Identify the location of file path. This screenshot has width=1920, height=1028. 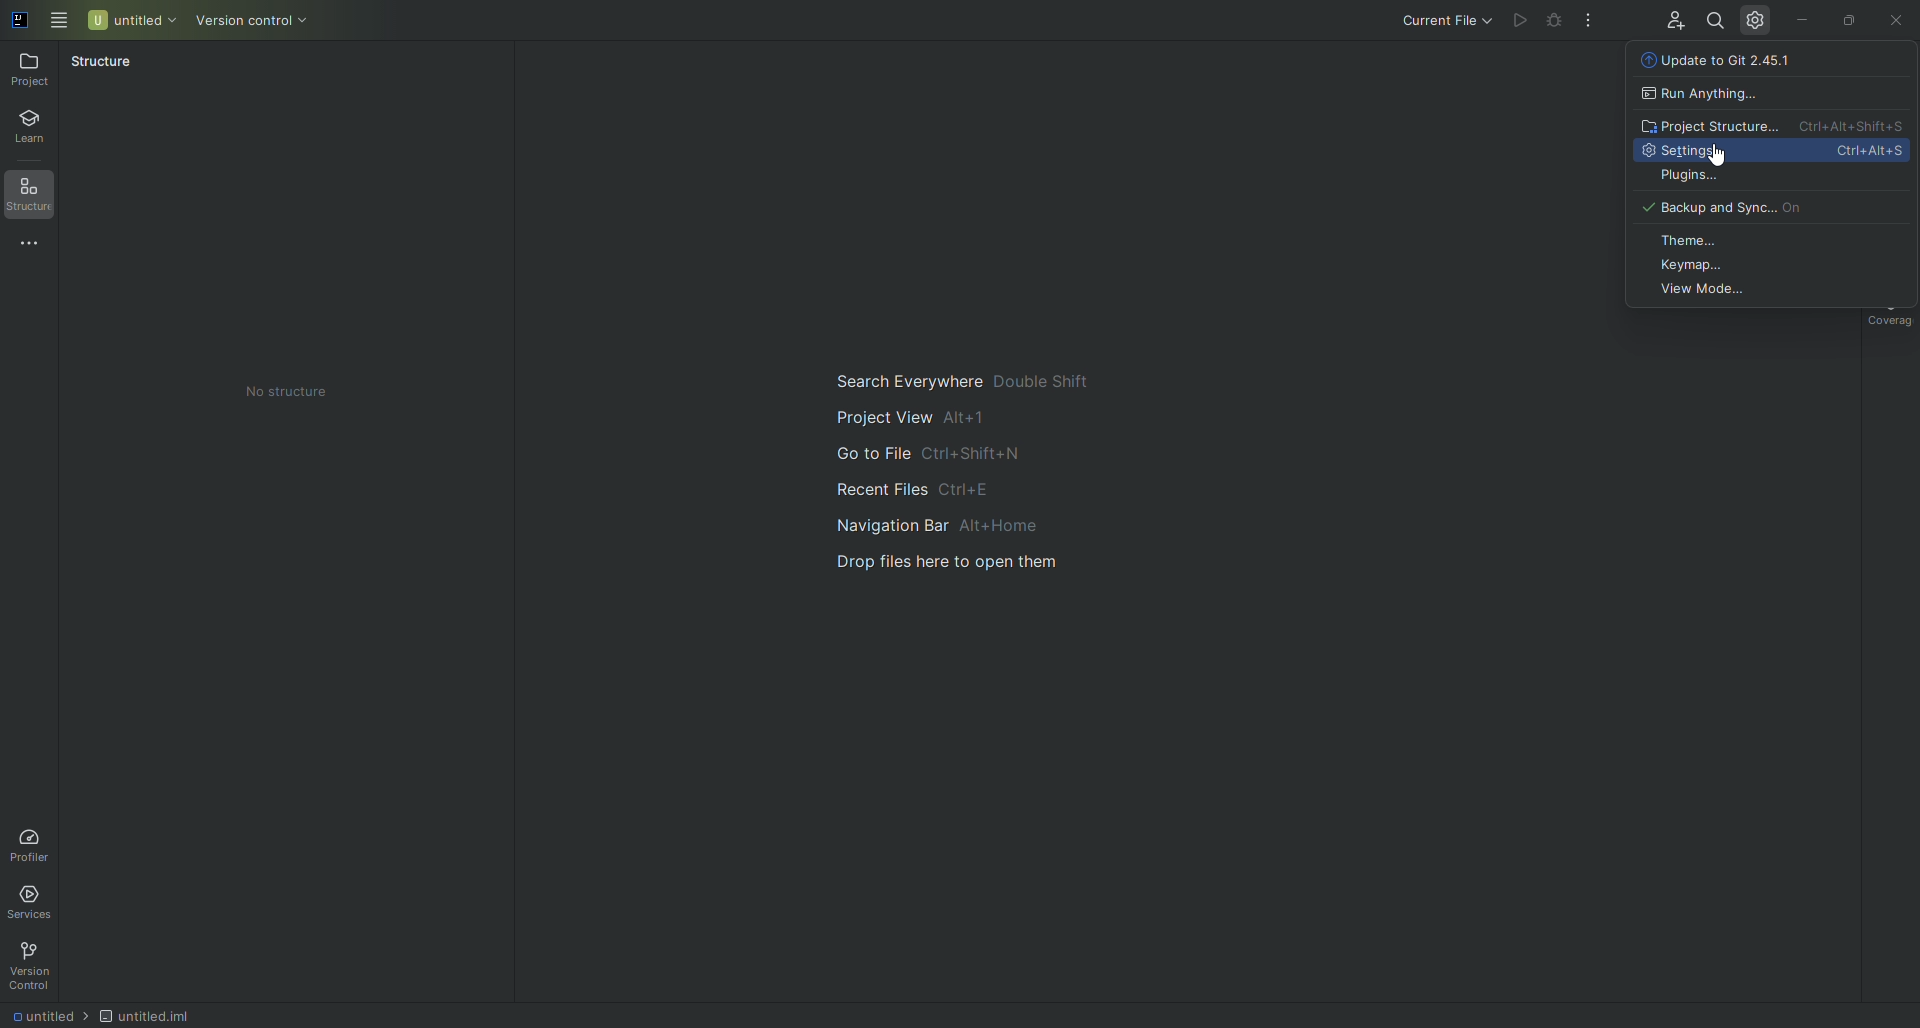
(102, 1016).